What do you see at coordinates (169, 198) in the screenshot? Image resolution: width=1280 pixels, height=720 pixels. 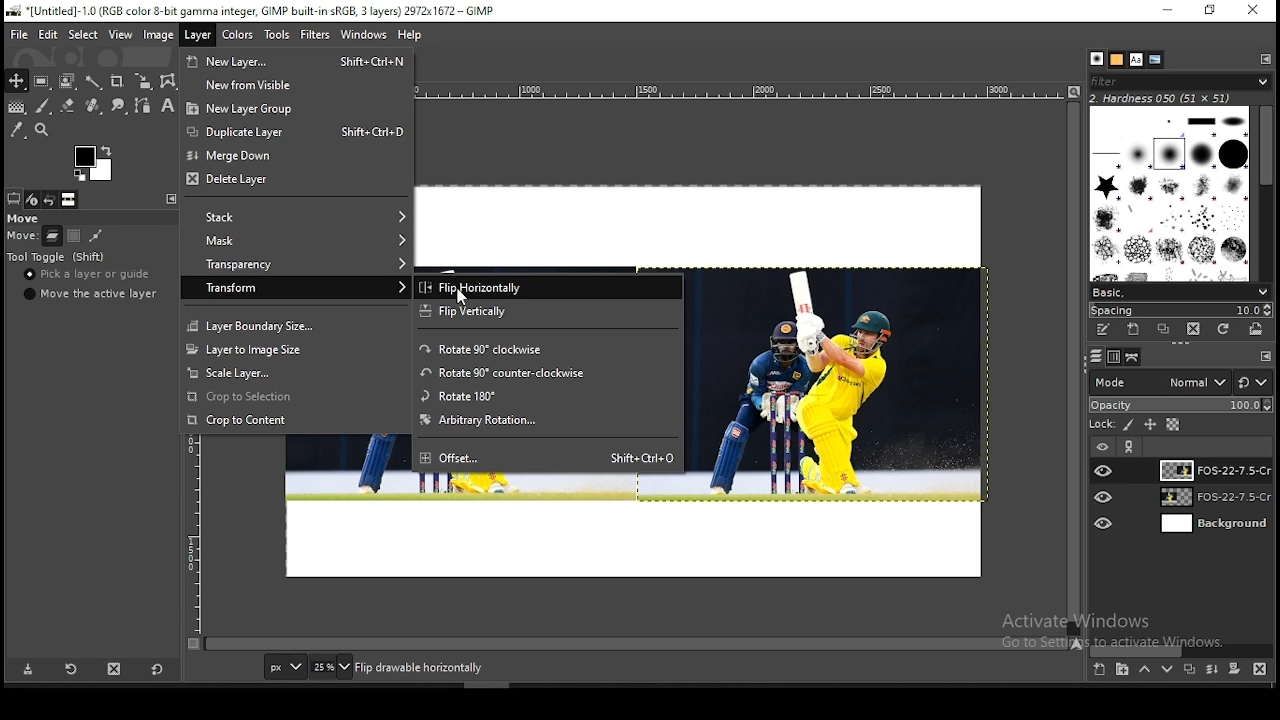 I see `tool` at bounding box center [169, 198].